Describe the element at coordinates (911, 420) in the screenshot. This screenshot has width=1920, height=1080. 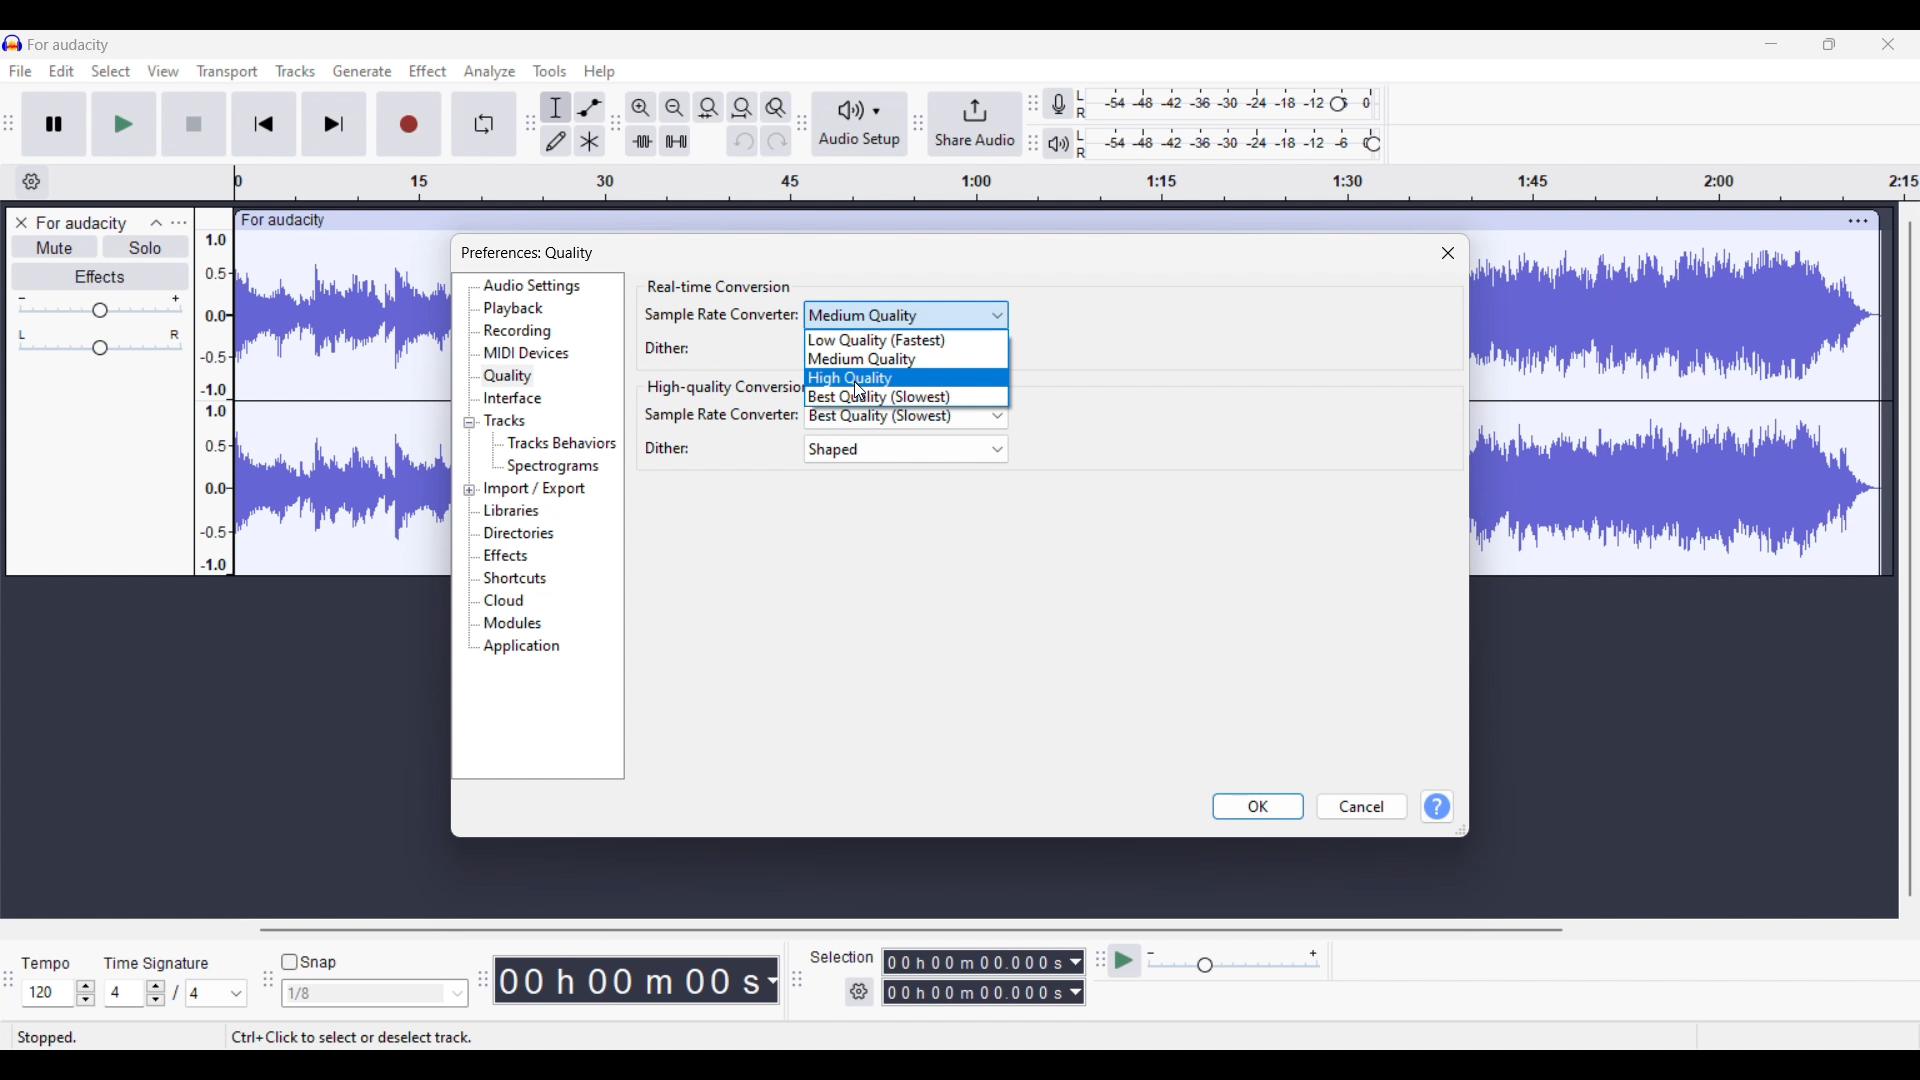
I see `best quality (slowest)` at that location.